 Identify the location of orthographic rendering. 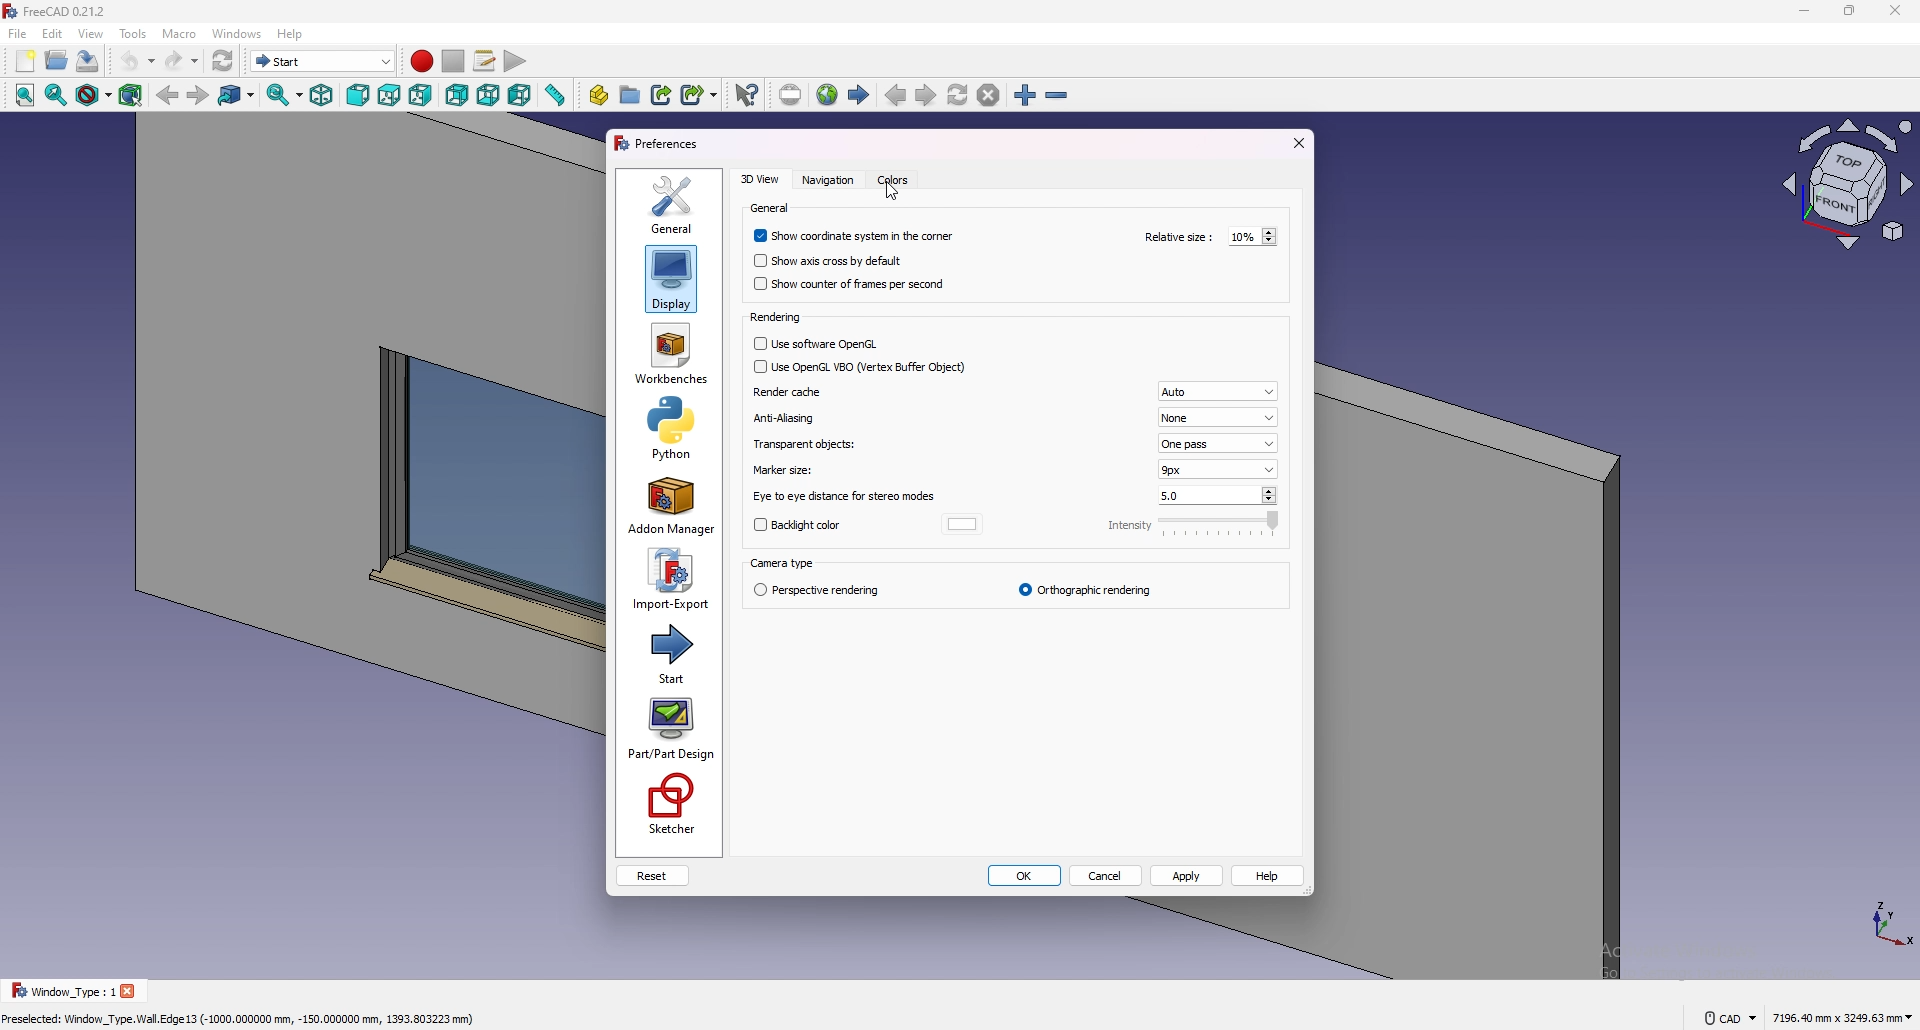
(1090, 588).